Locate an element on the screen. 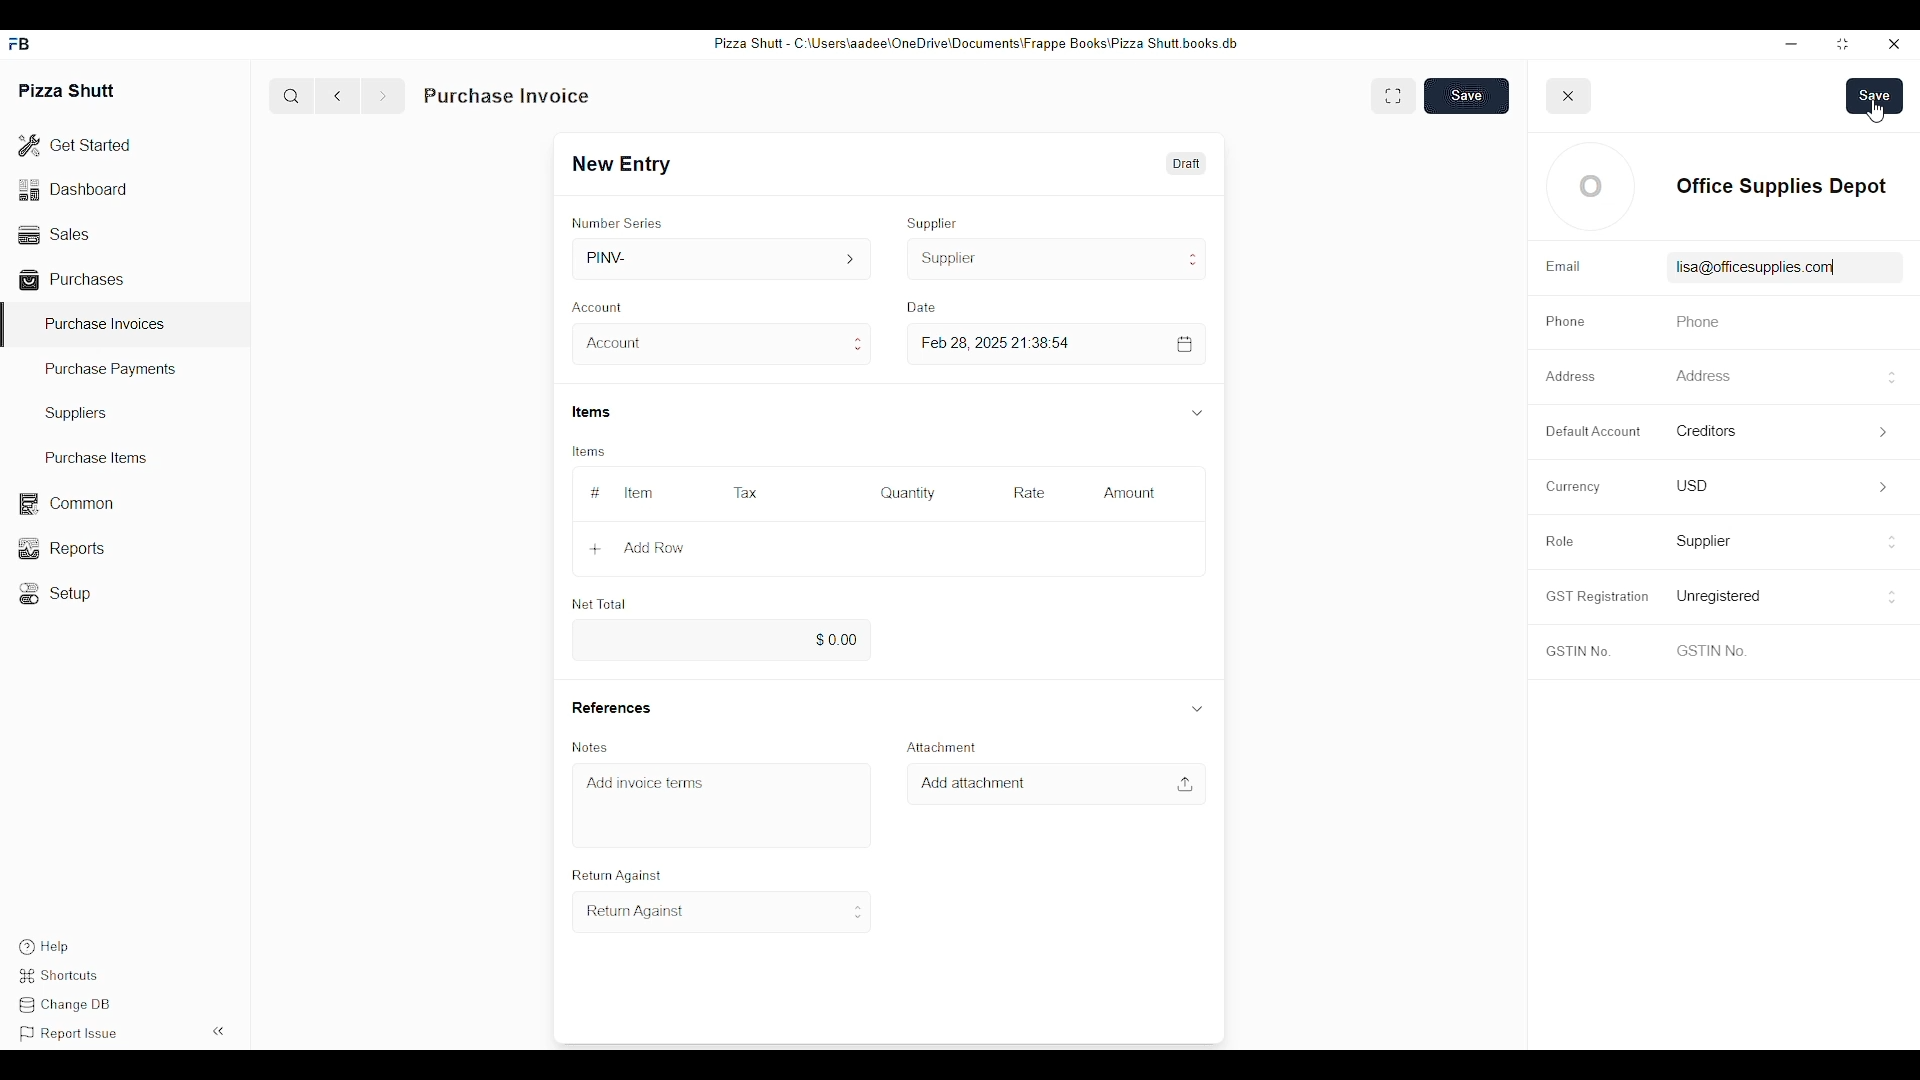 This screenshot has height=1080, width=1920. Notes is located at coordinates (593, 747).